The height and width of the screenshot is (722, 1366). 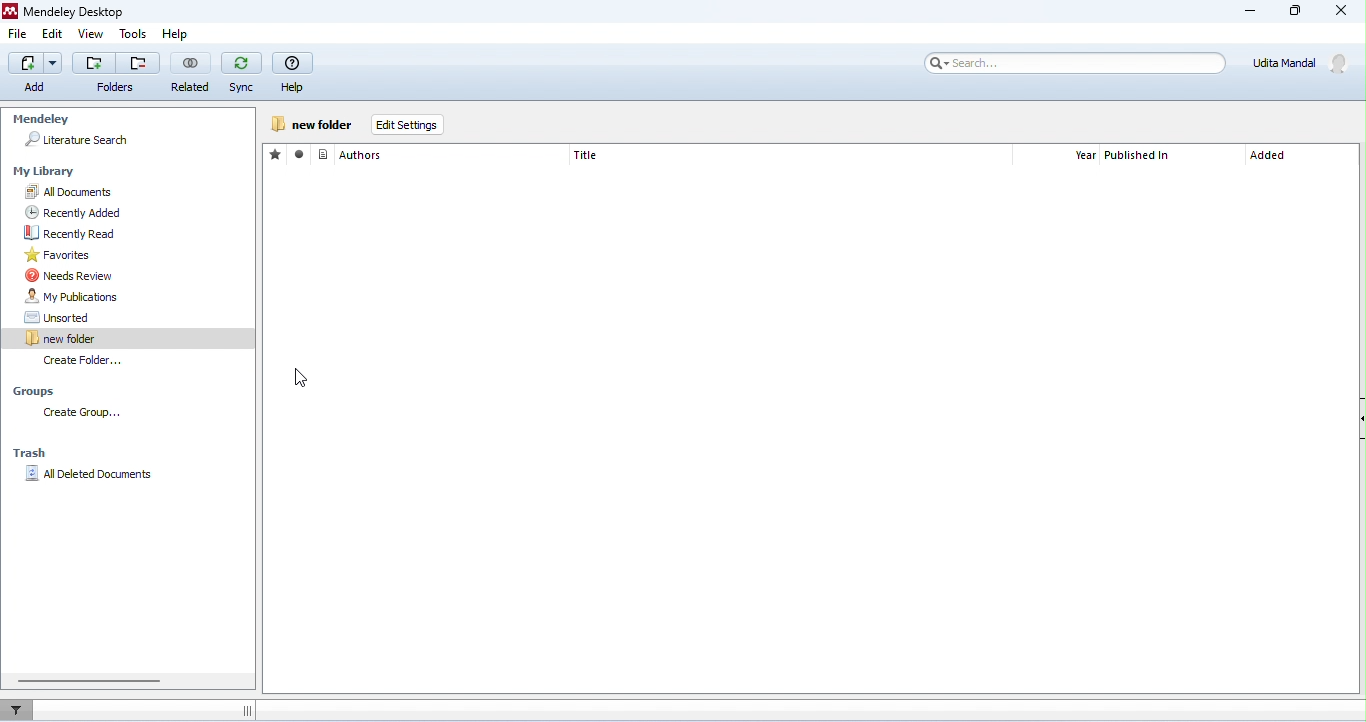 What do you see at coordinates (70, 11) in the screenshot?
I see `Mendeley desktop` at bounding box center [70, 11].